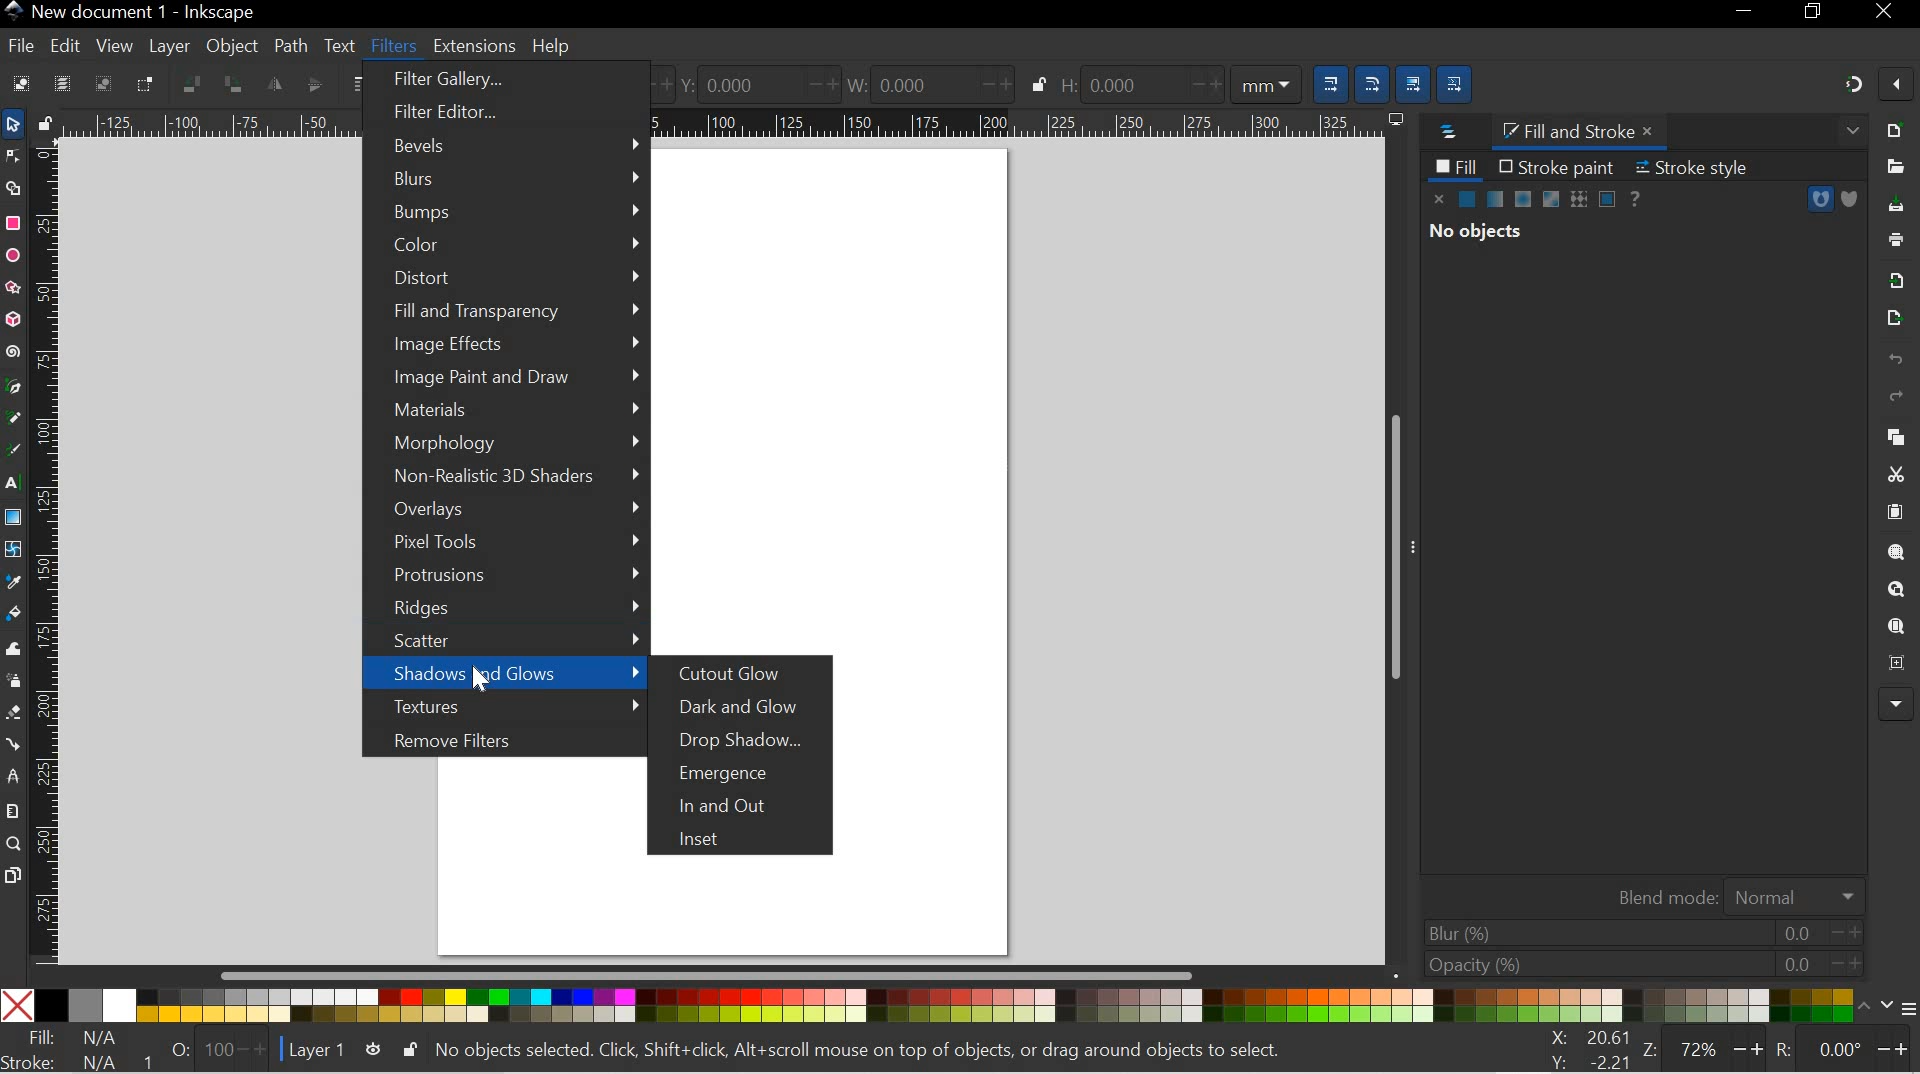  I want to click on UNDO, so click(1894, 361).